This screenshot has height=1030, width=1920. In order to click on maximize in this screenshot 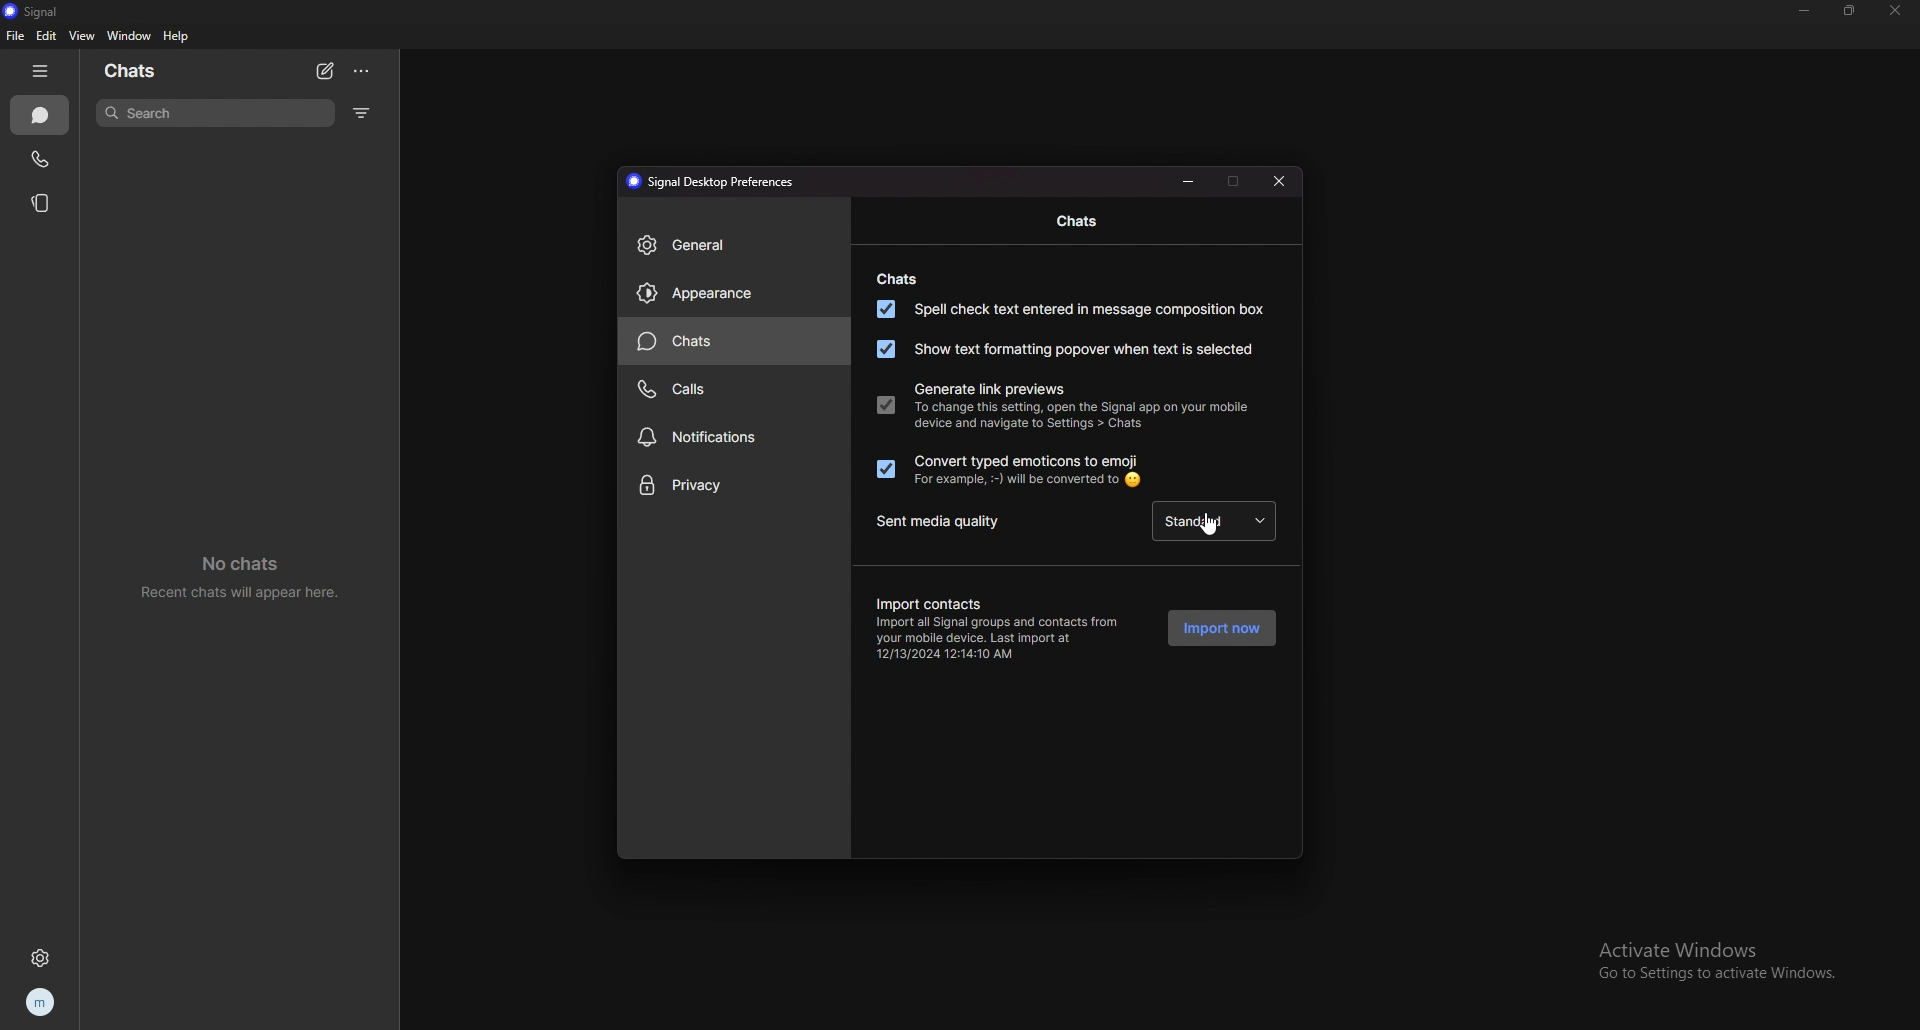, I will do `click(1234, 180)`.